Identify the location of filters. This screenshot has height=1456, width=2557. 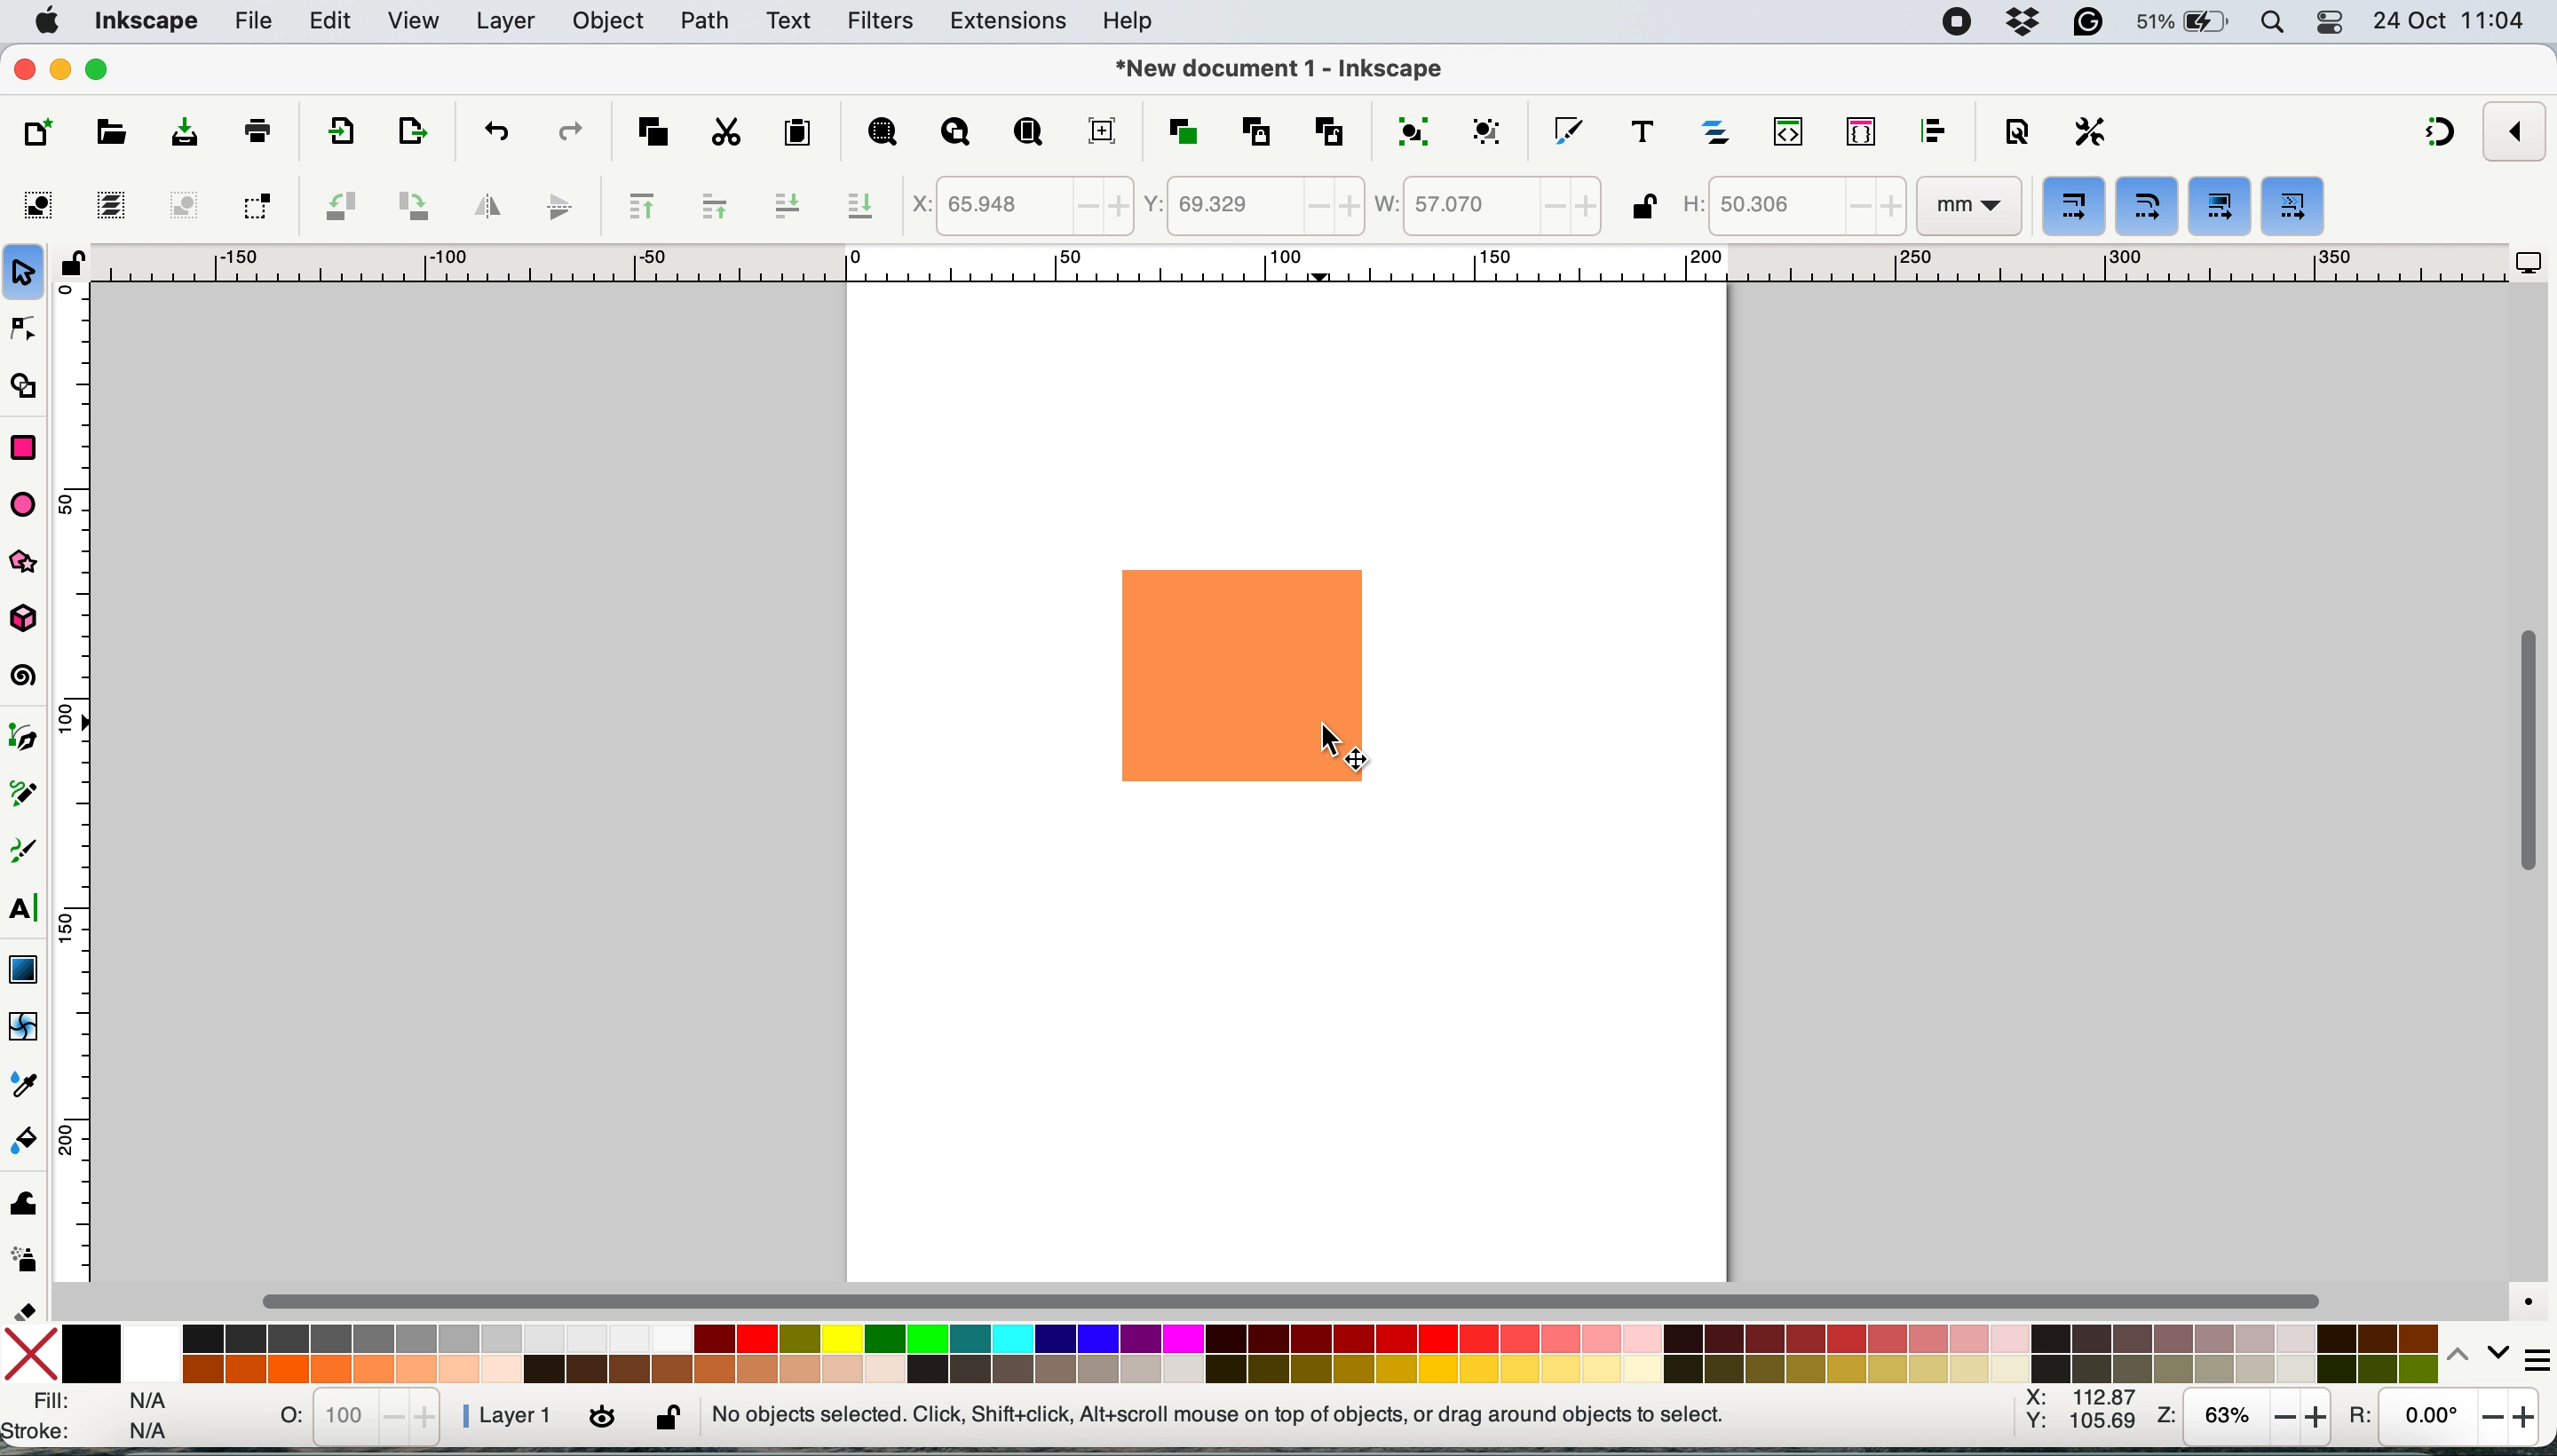
(881, 22).